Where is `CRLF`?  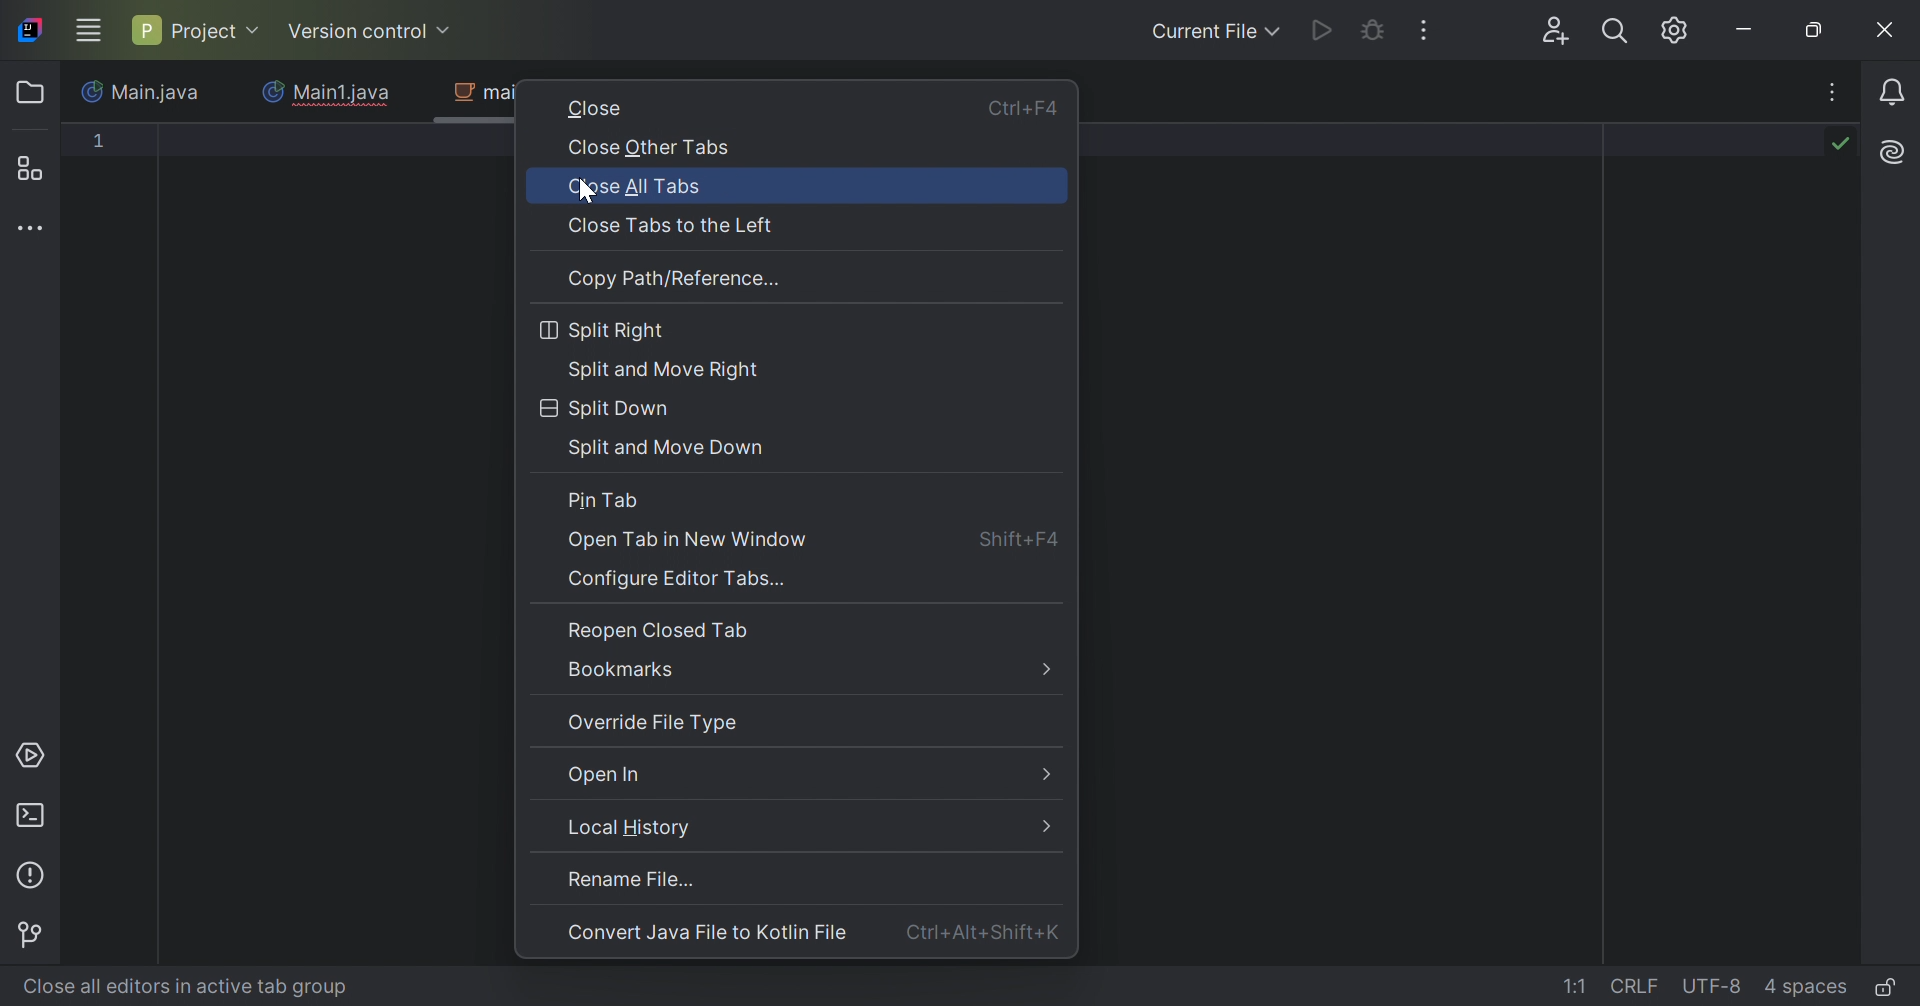 CRLF is located at coordinates (1637, 985).